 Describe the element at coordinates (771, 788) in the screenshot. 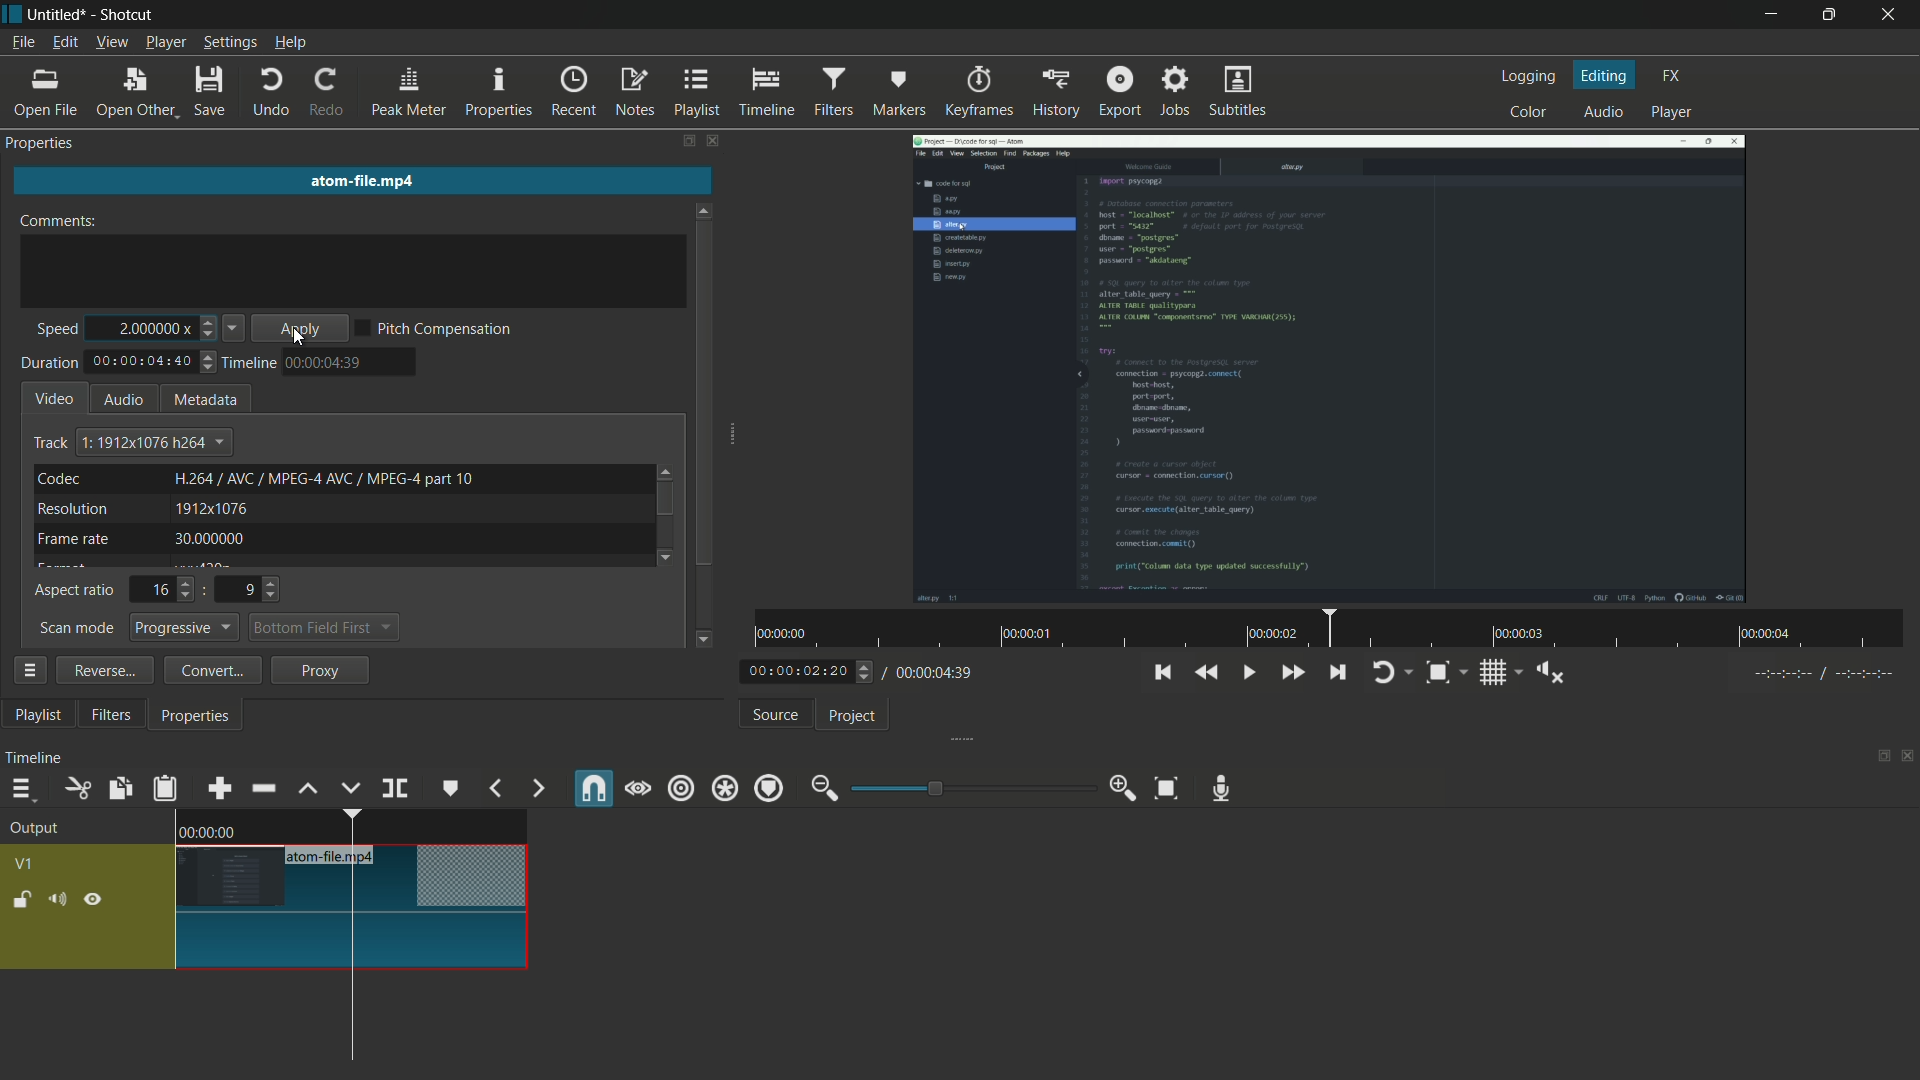

I see `ripple markers` at that location.